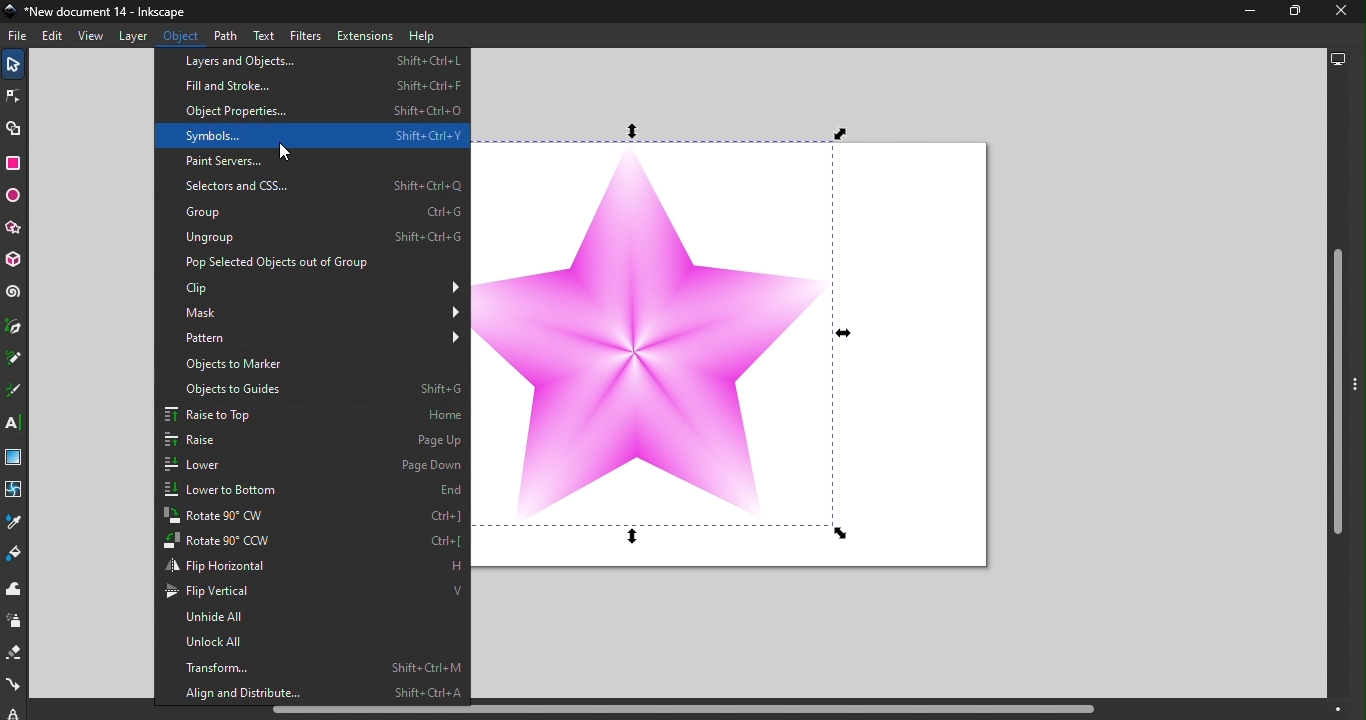  What do you see at coordinates (53, 37) in the screenshot?
I see `Edit` at bounding box center [53, 37].